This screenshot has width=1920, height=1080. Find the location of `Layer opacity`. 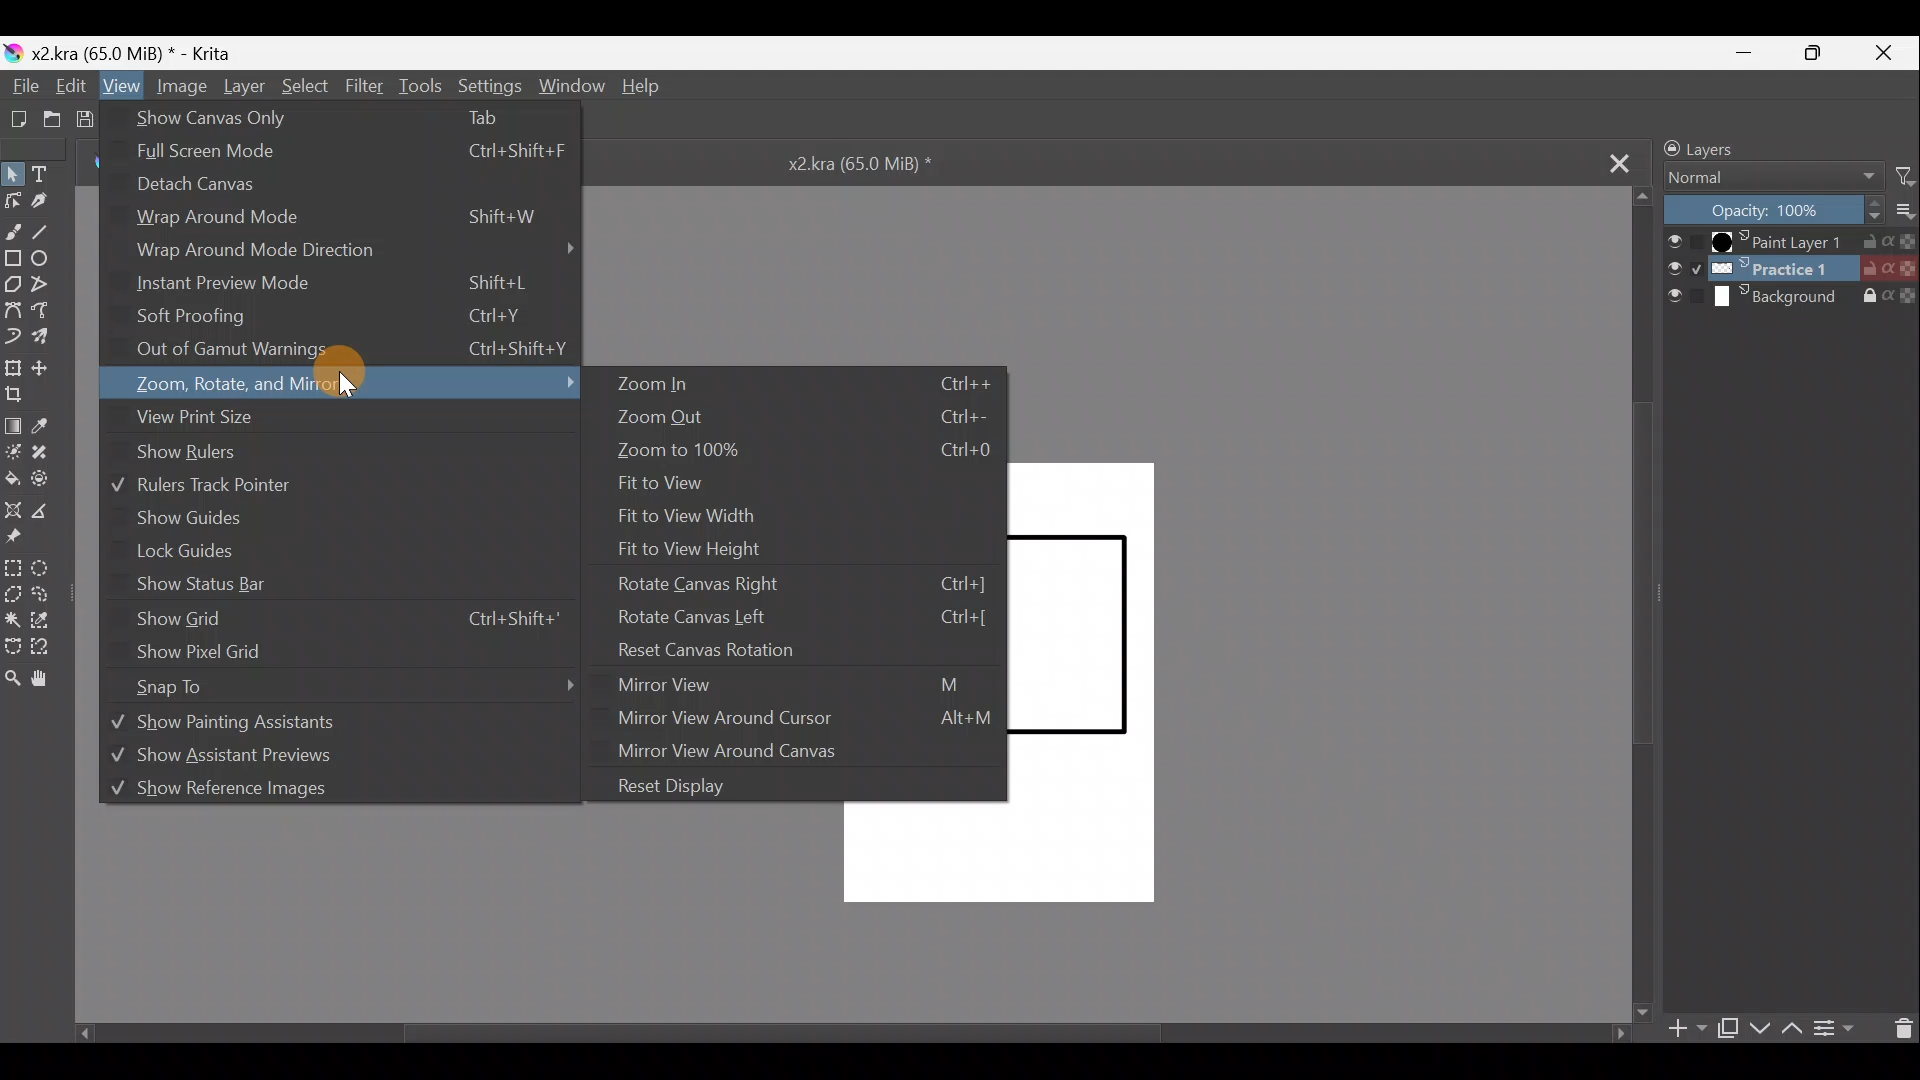

Layer opacity is located at coordinates (1775, 211).